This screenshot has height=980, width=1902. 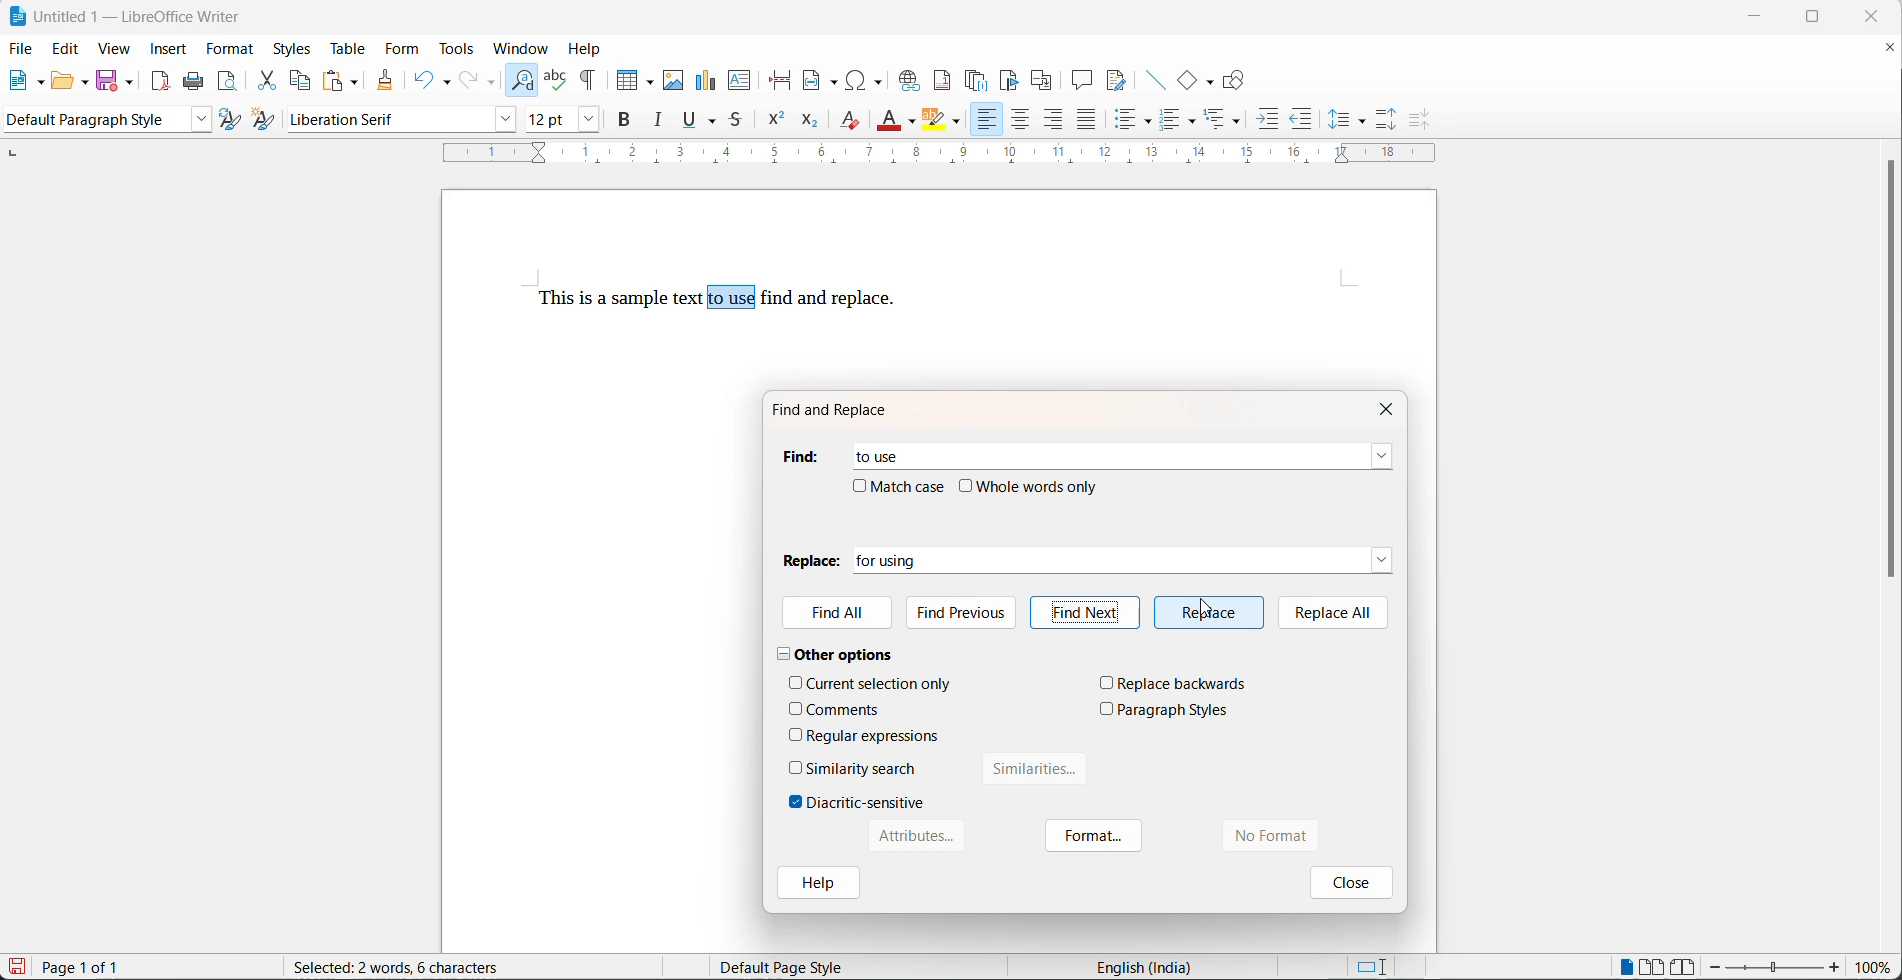 I want to click on table, so click(x=345, y=48).